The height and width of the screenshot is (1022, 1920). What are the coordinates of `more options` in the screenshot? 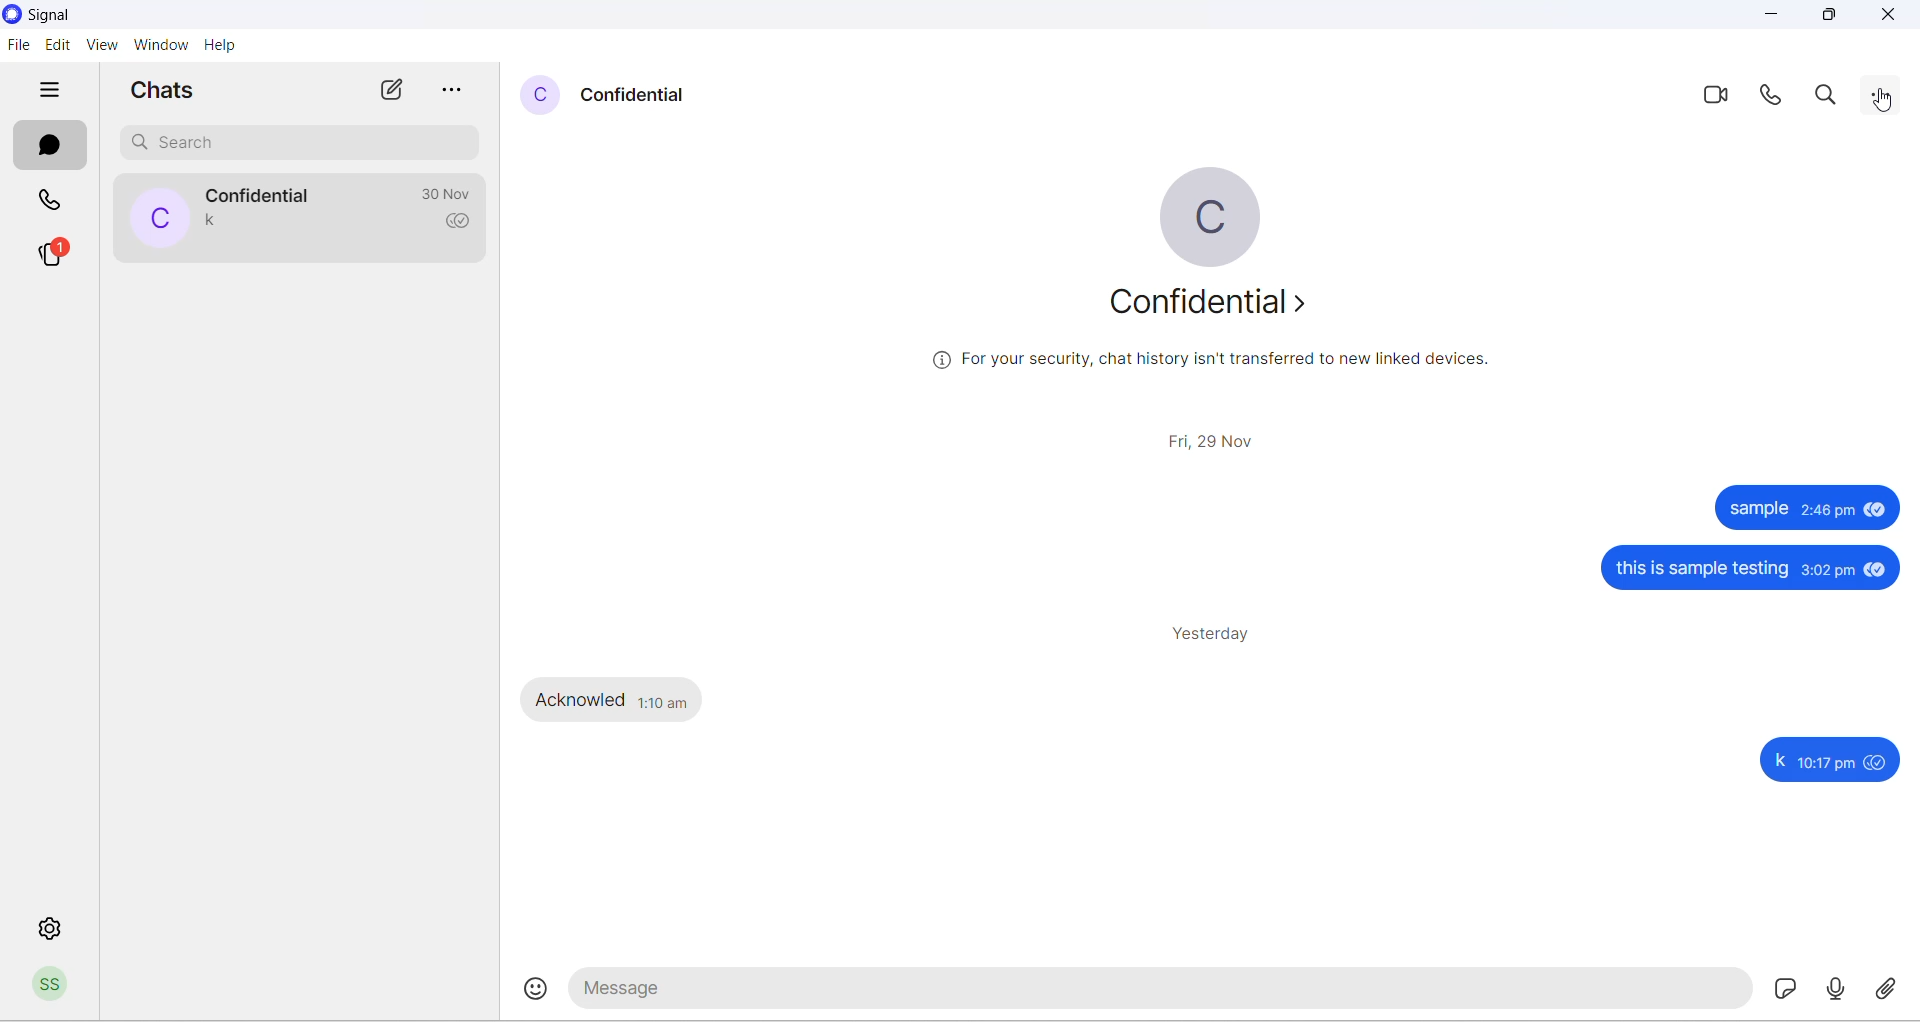 It's located at (1881, 95).